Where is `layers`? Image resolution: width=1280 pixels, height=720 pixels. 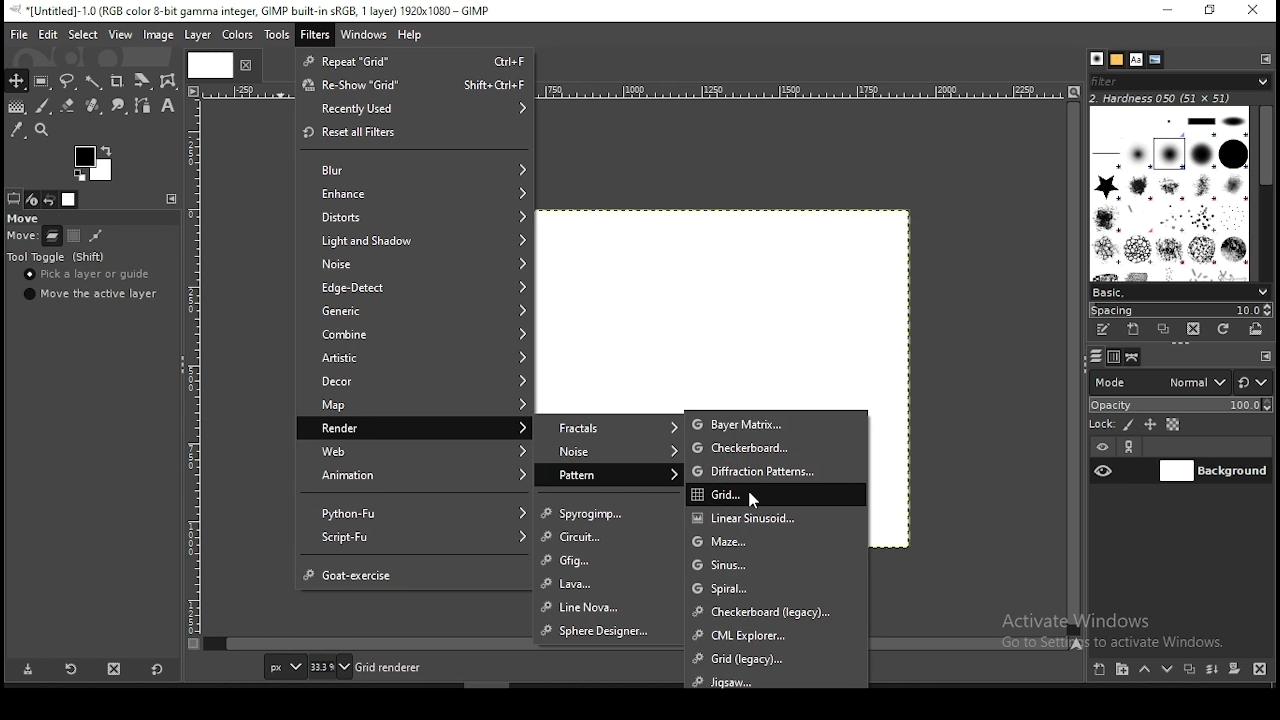
layers is located at coordinates (1097, 355).